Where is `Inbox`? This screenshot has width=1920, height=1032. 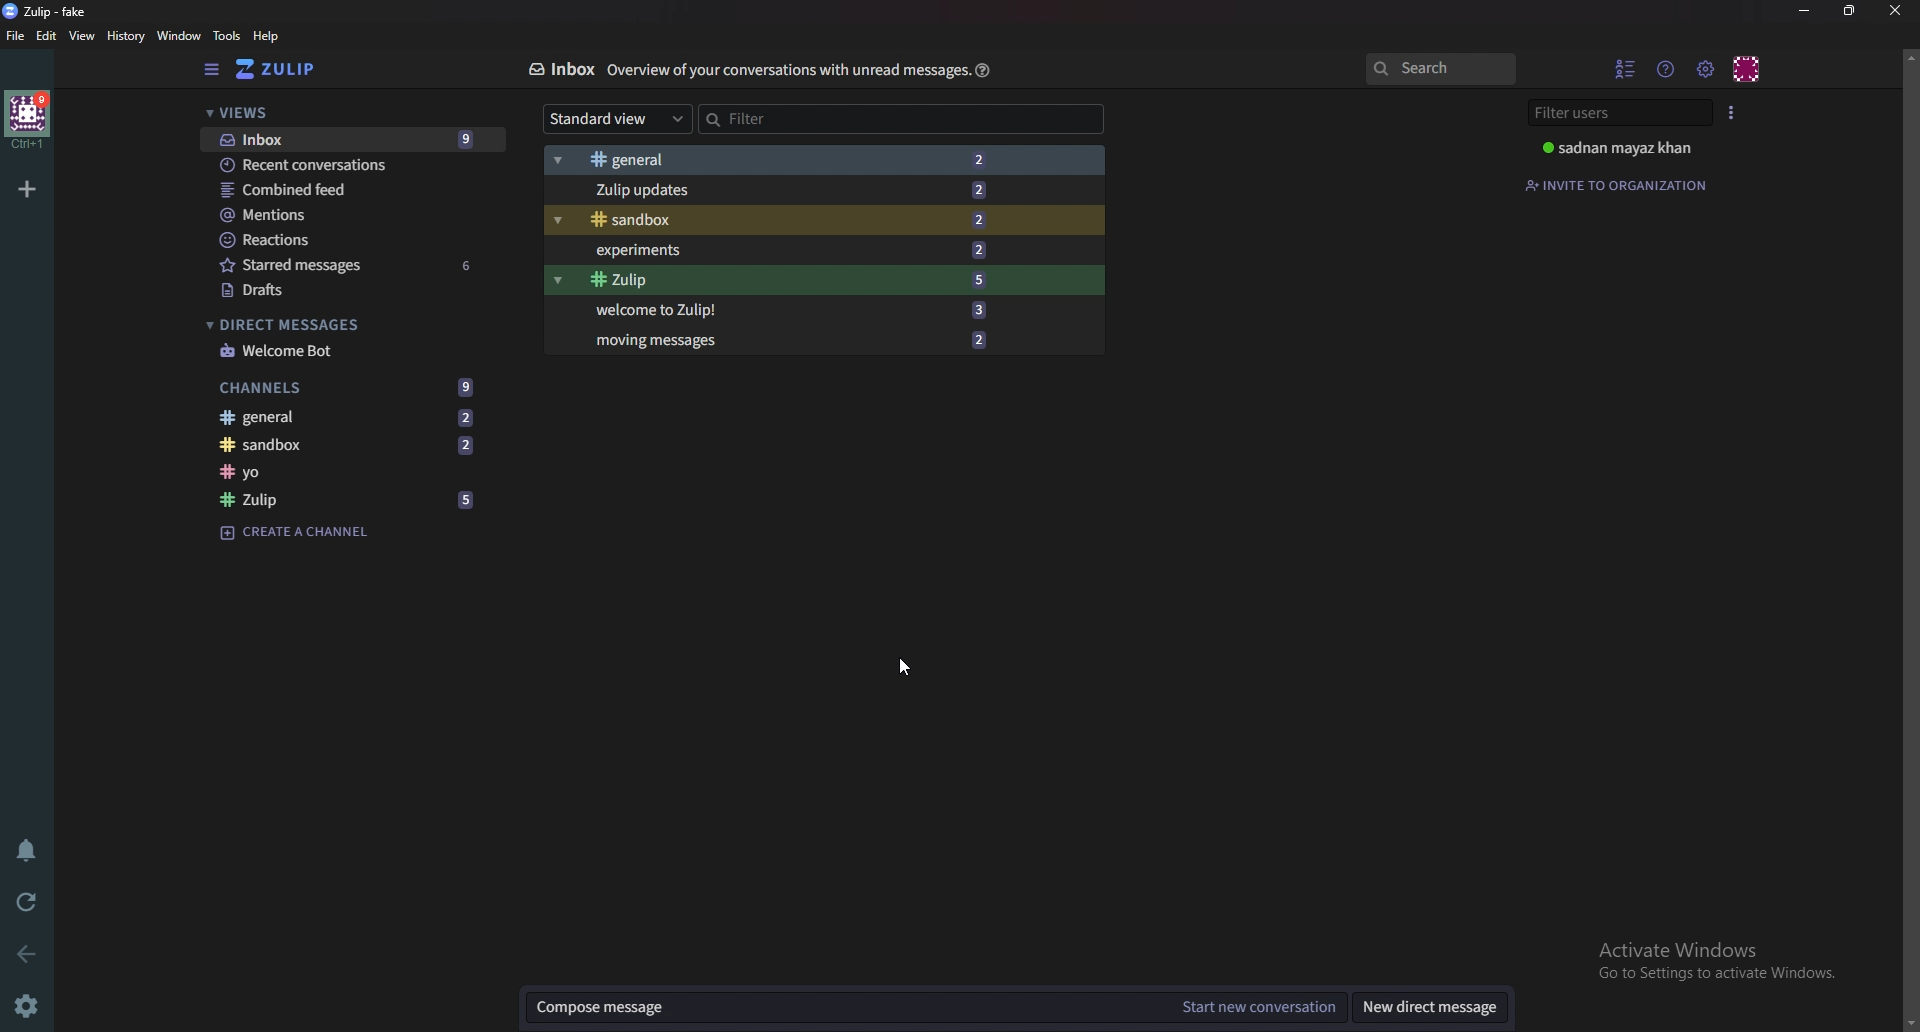 Inbox is located at coordinates (349, 139).